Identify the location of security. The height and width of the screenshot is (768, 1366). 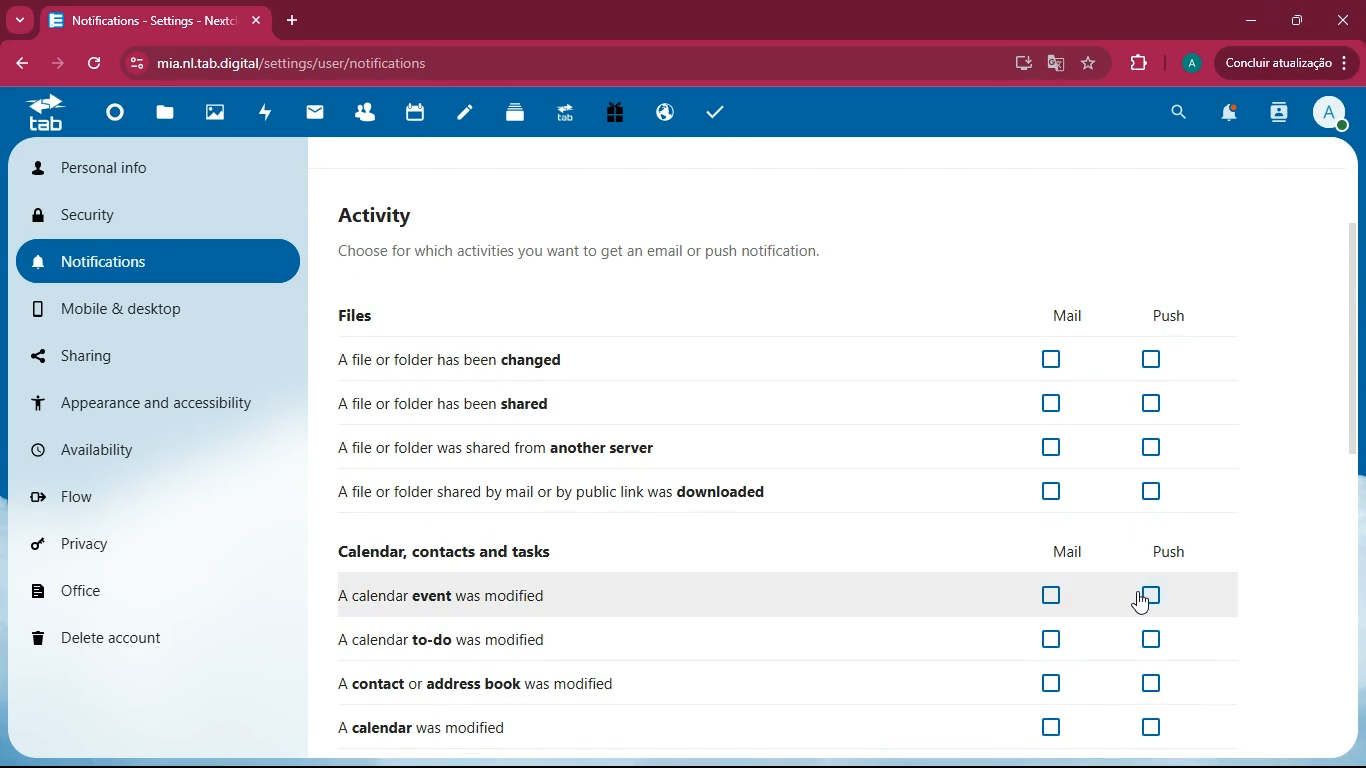
(160, 217).